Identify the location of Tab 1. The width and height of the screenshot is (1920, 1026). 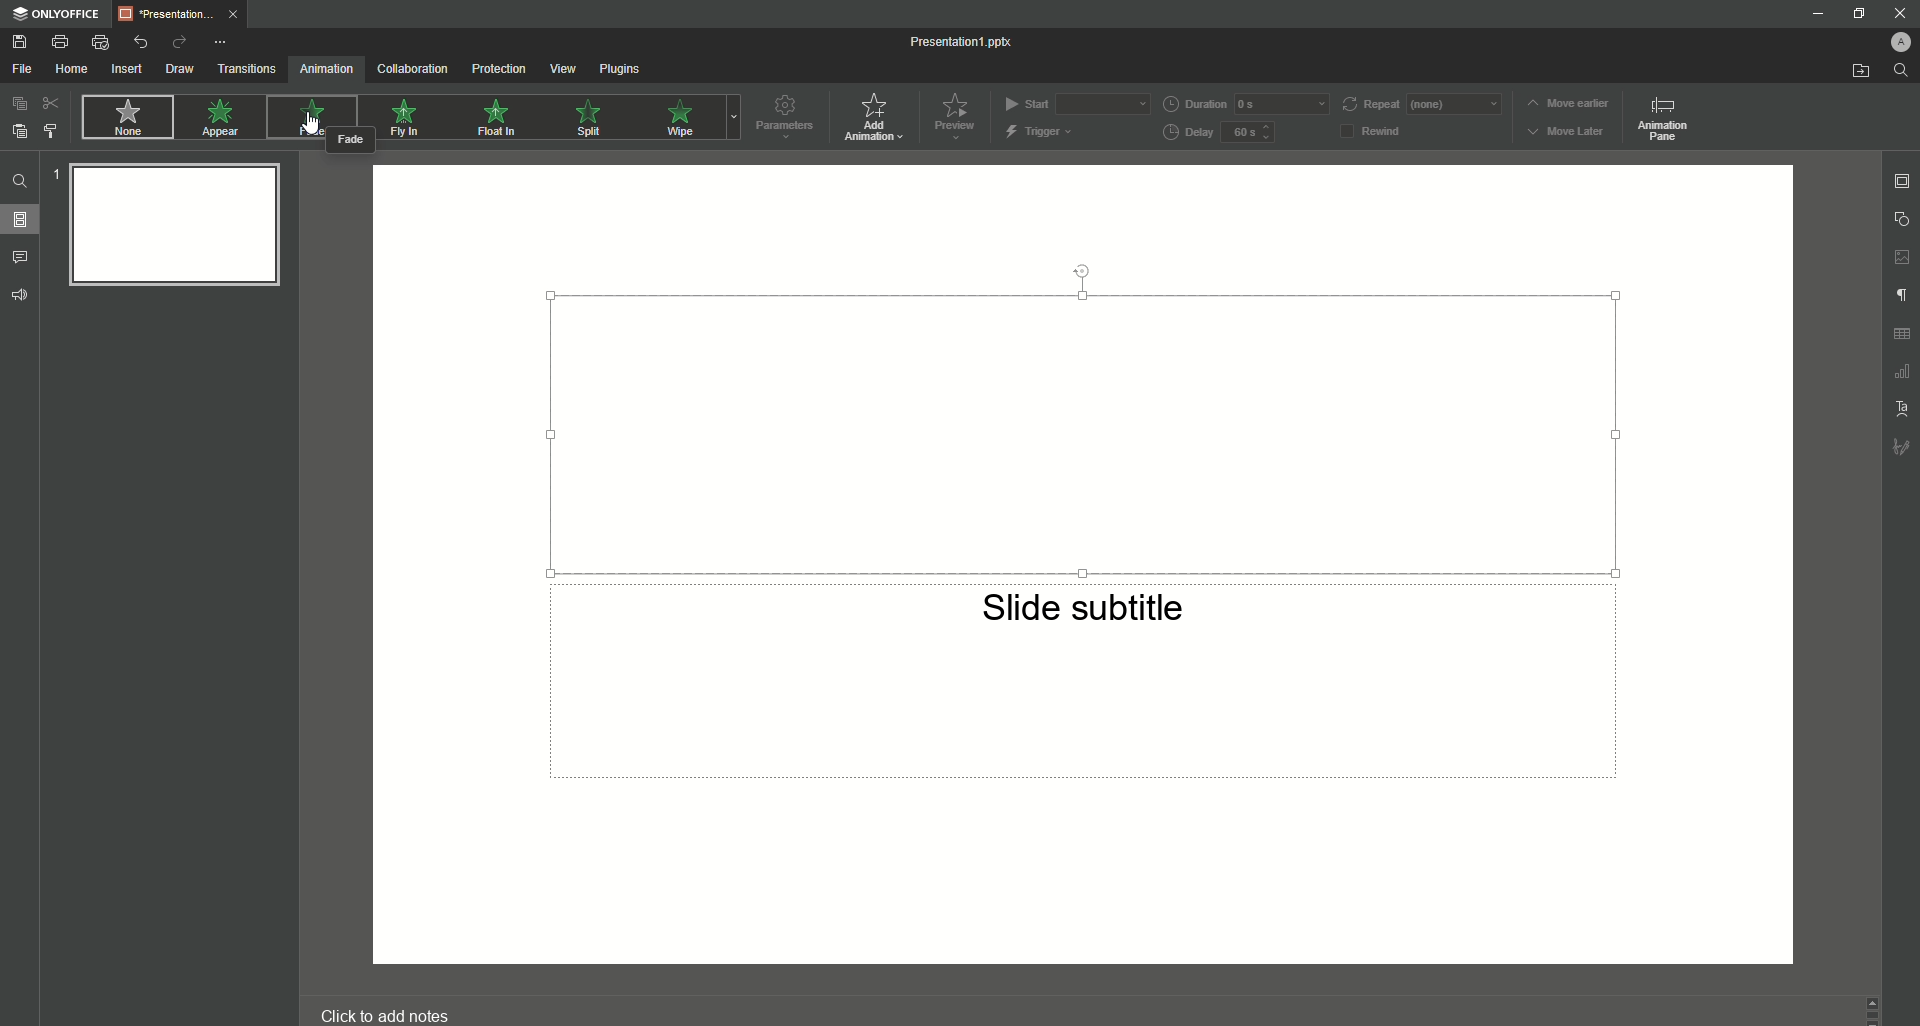
(177, 15).